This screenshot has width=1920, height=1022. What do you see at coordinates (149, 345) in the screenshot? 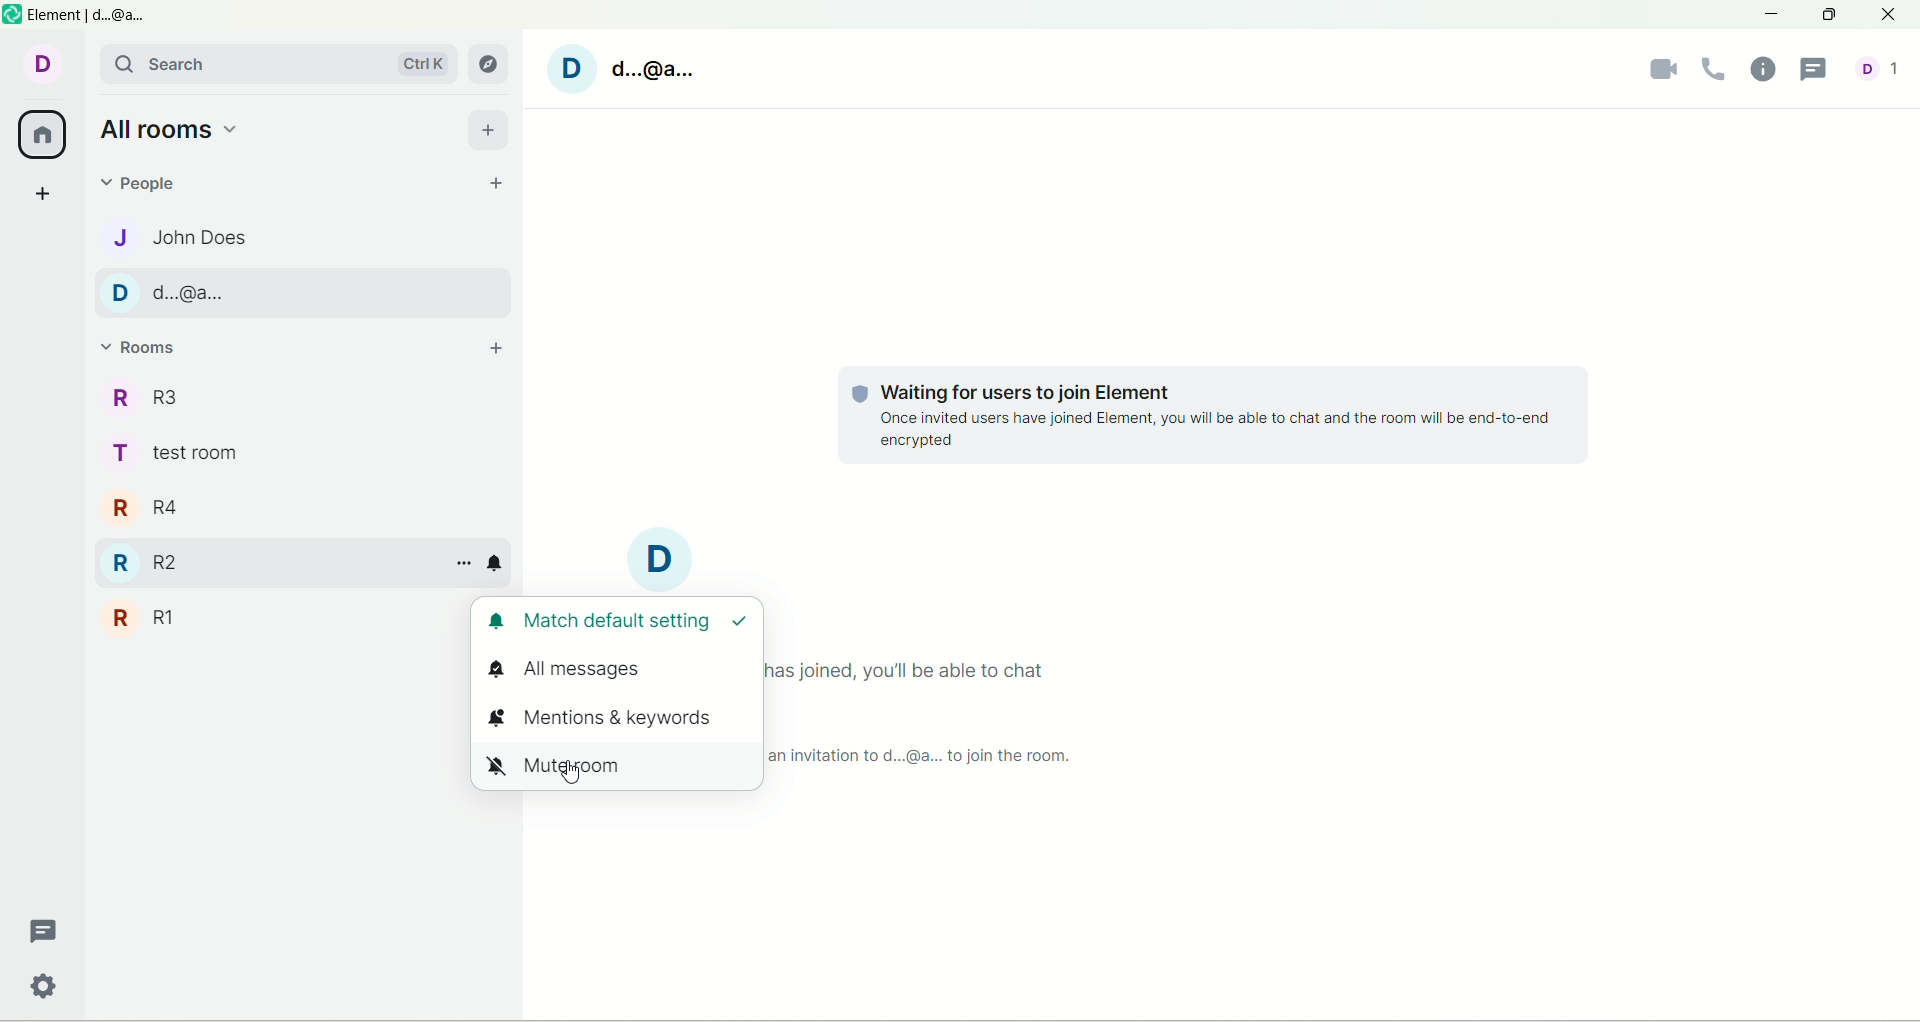
I see `rooms` at bounding box center [149, 345].